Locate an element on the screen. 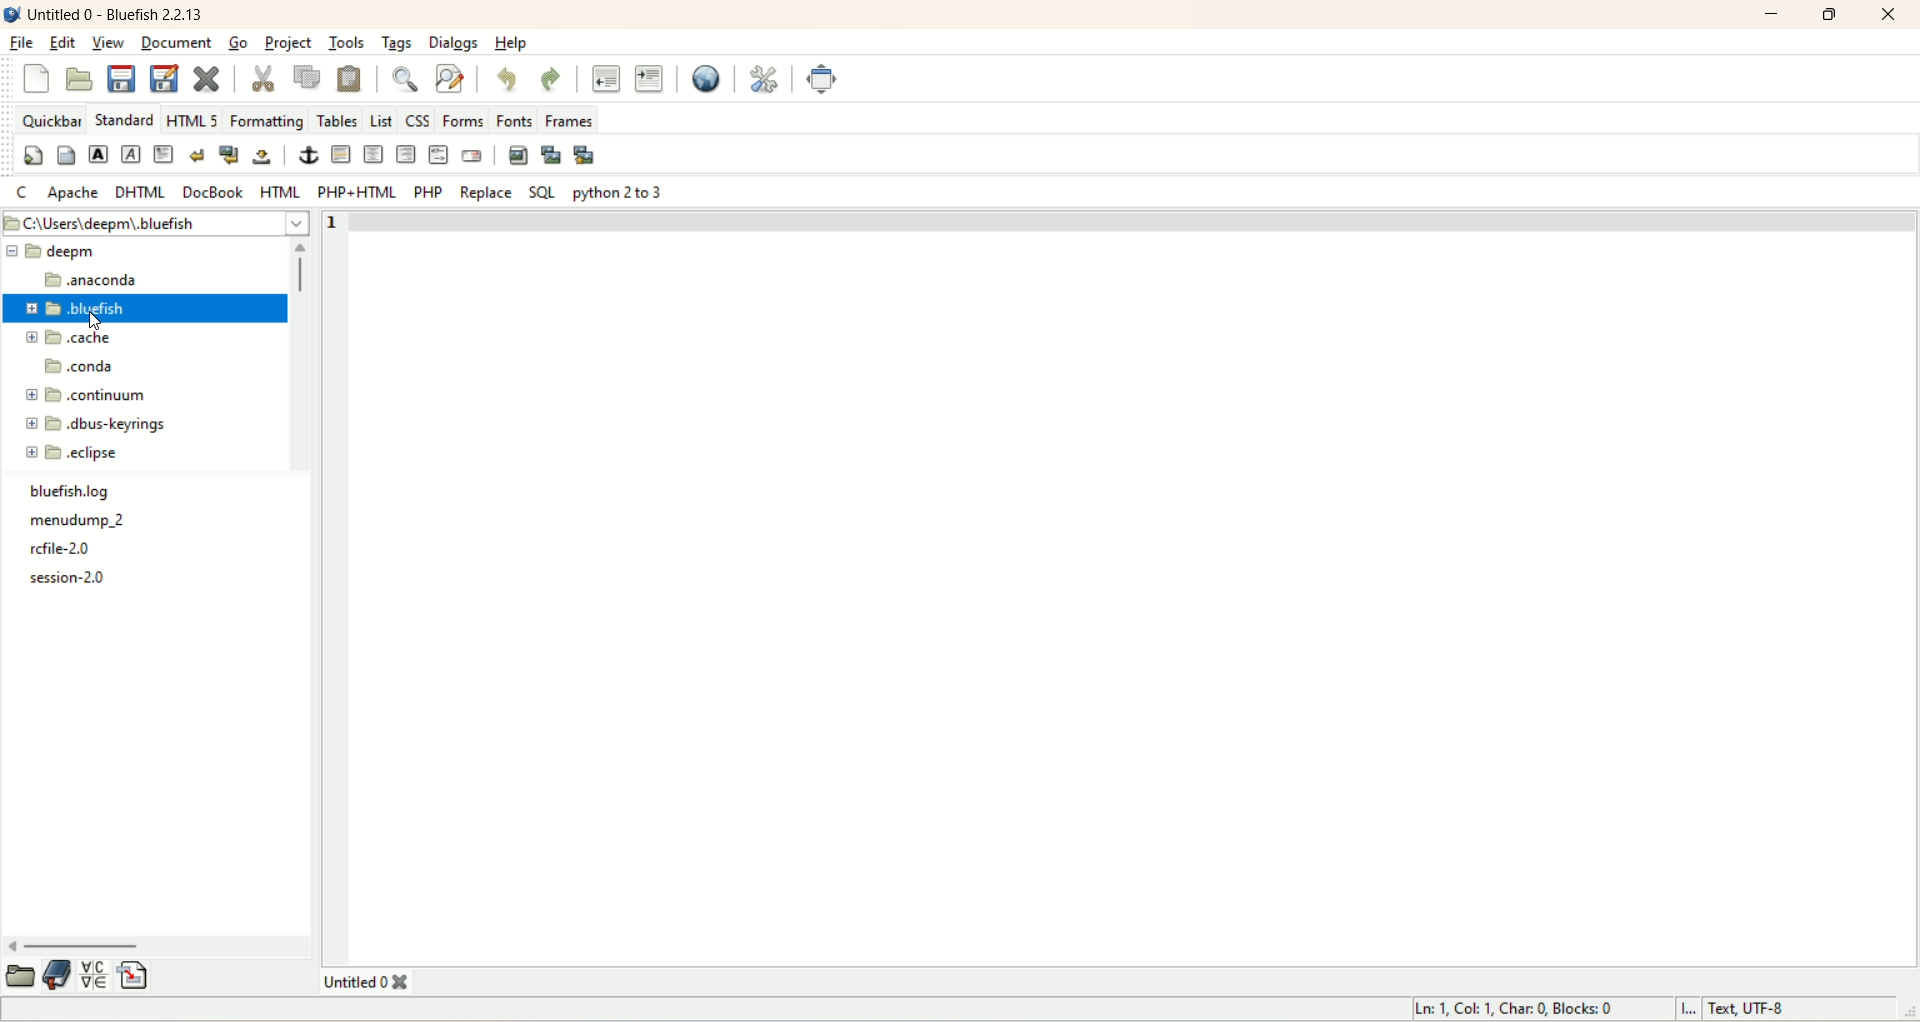 The height and width of the screenshot is (1022, 1920). ln, col, char, blocks is located at coordinates (1515, 1010).